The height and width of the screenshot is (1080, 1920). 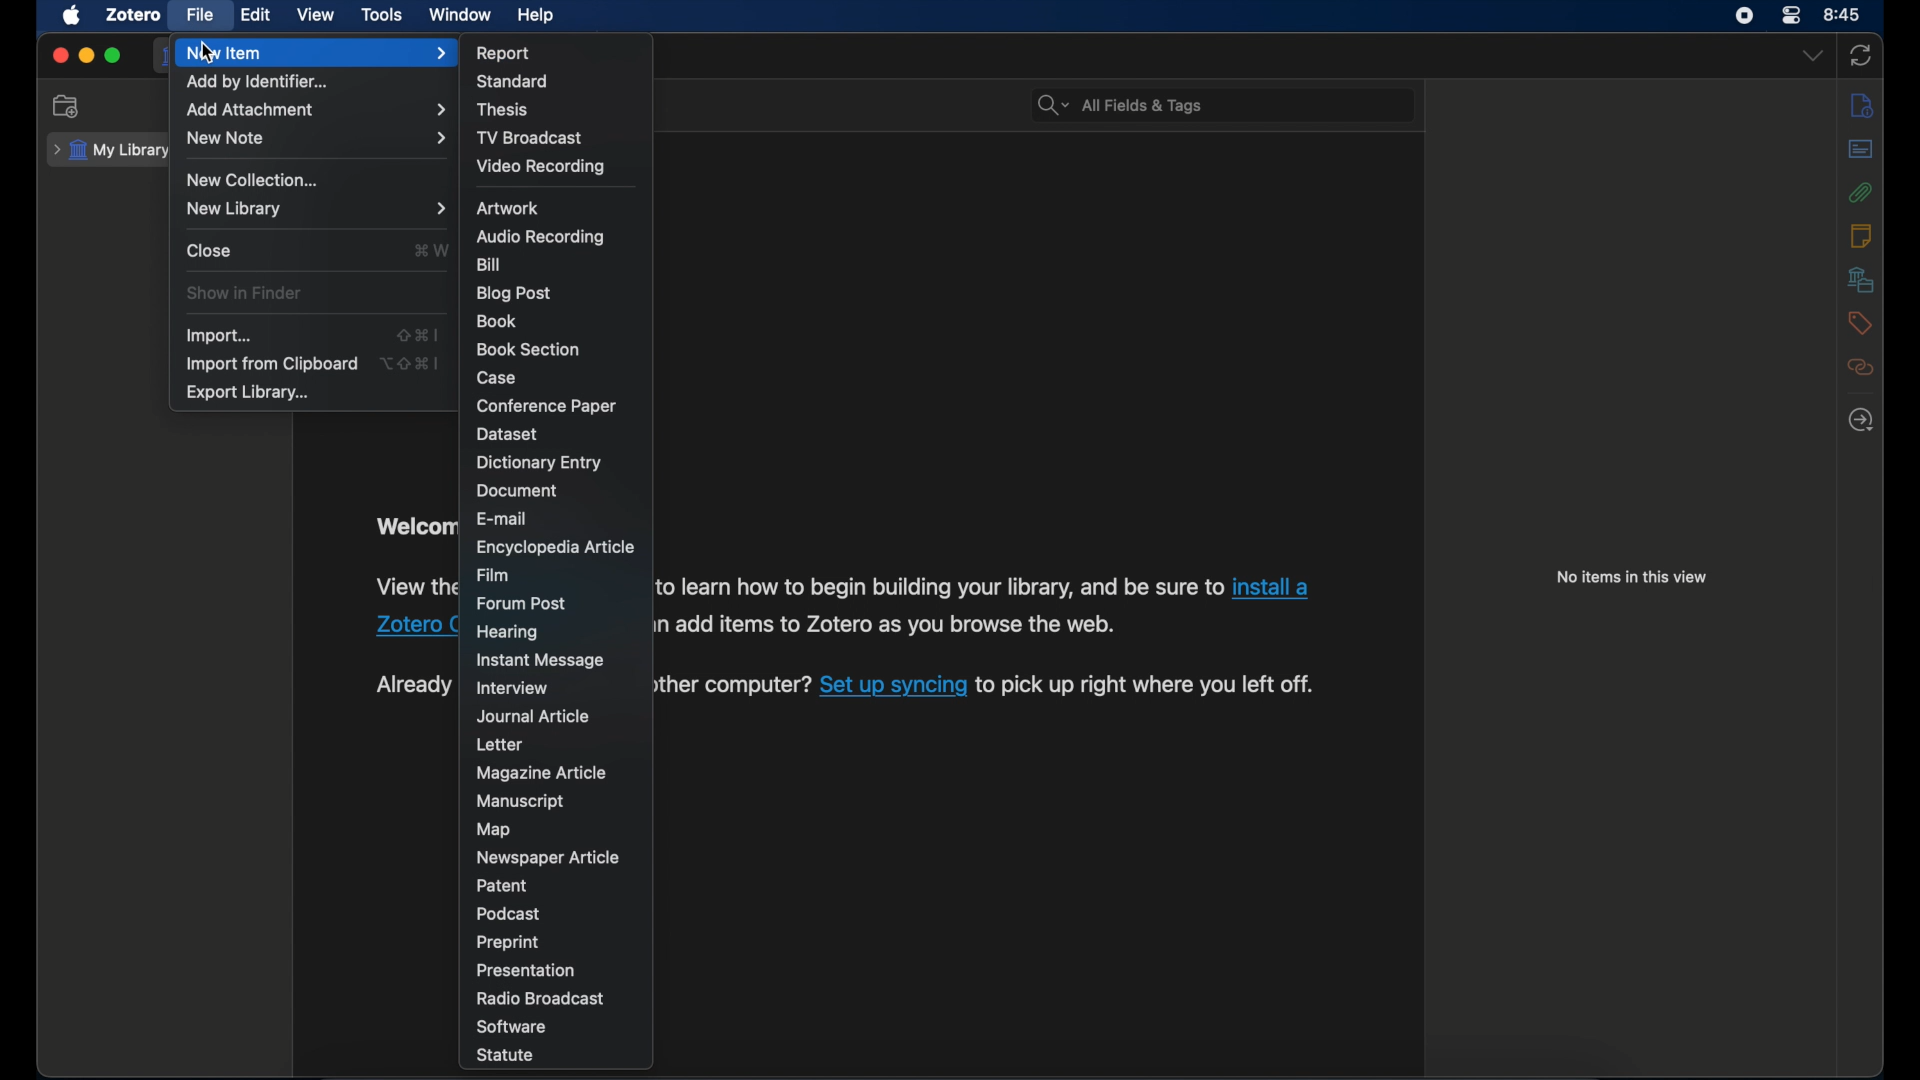 What do you see at coordinates (258, 84) in the screenshot?
I see `add by identifier` at bounding box center [258, 84].